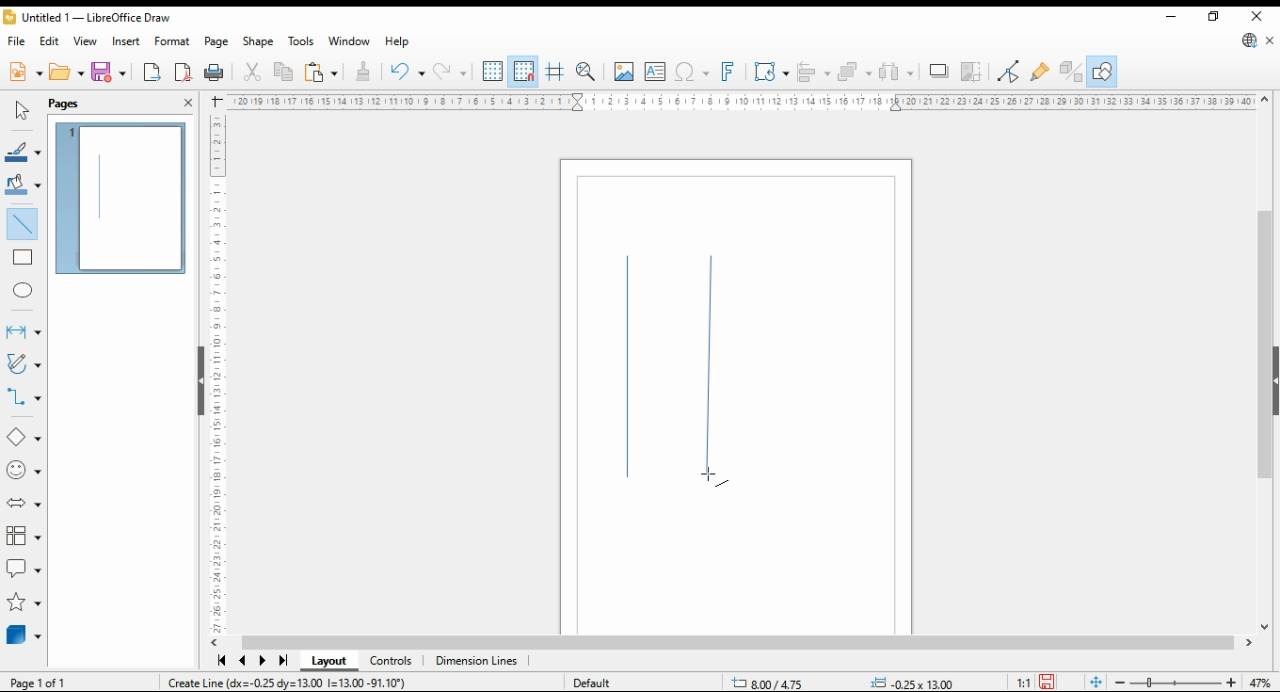 The width and height of the screenshot is (1280, 692). I want to click on select, so click(22, 110).